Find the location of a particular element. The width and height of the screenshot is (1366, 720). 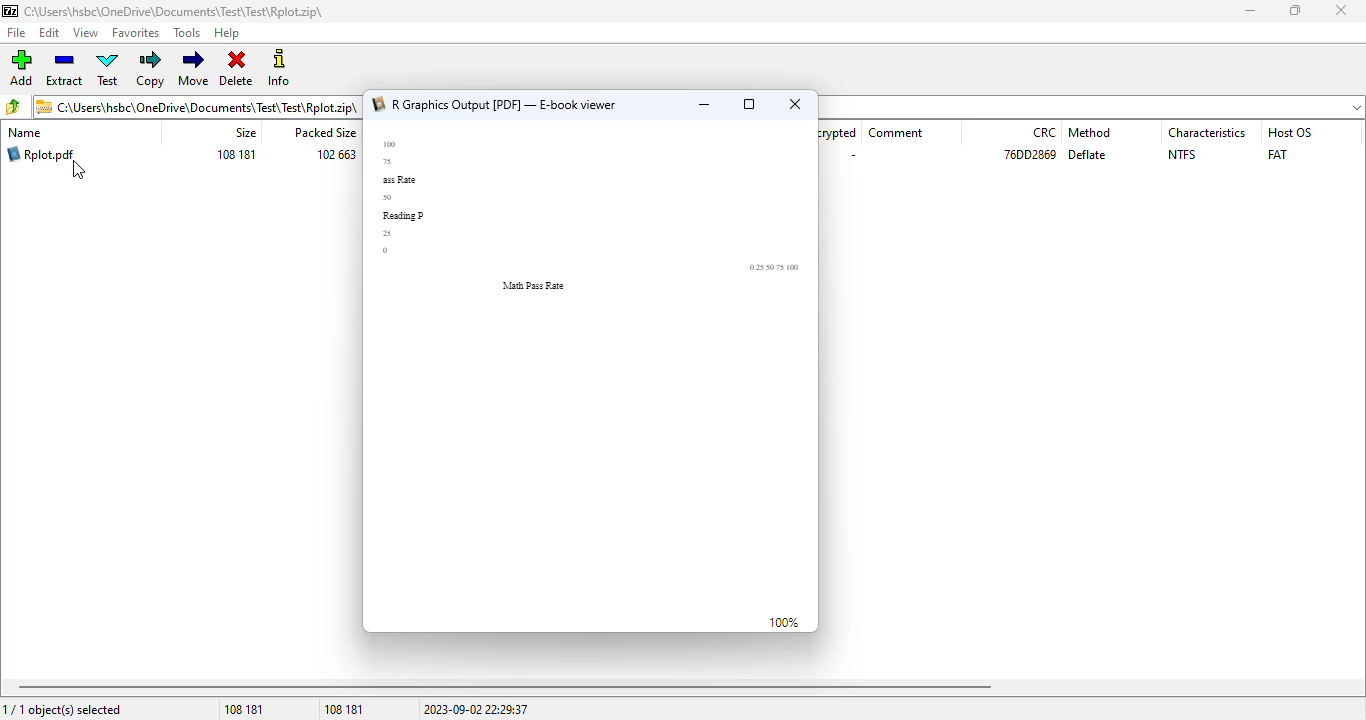

Rplot.pdf is located at coordinates (42, 154).